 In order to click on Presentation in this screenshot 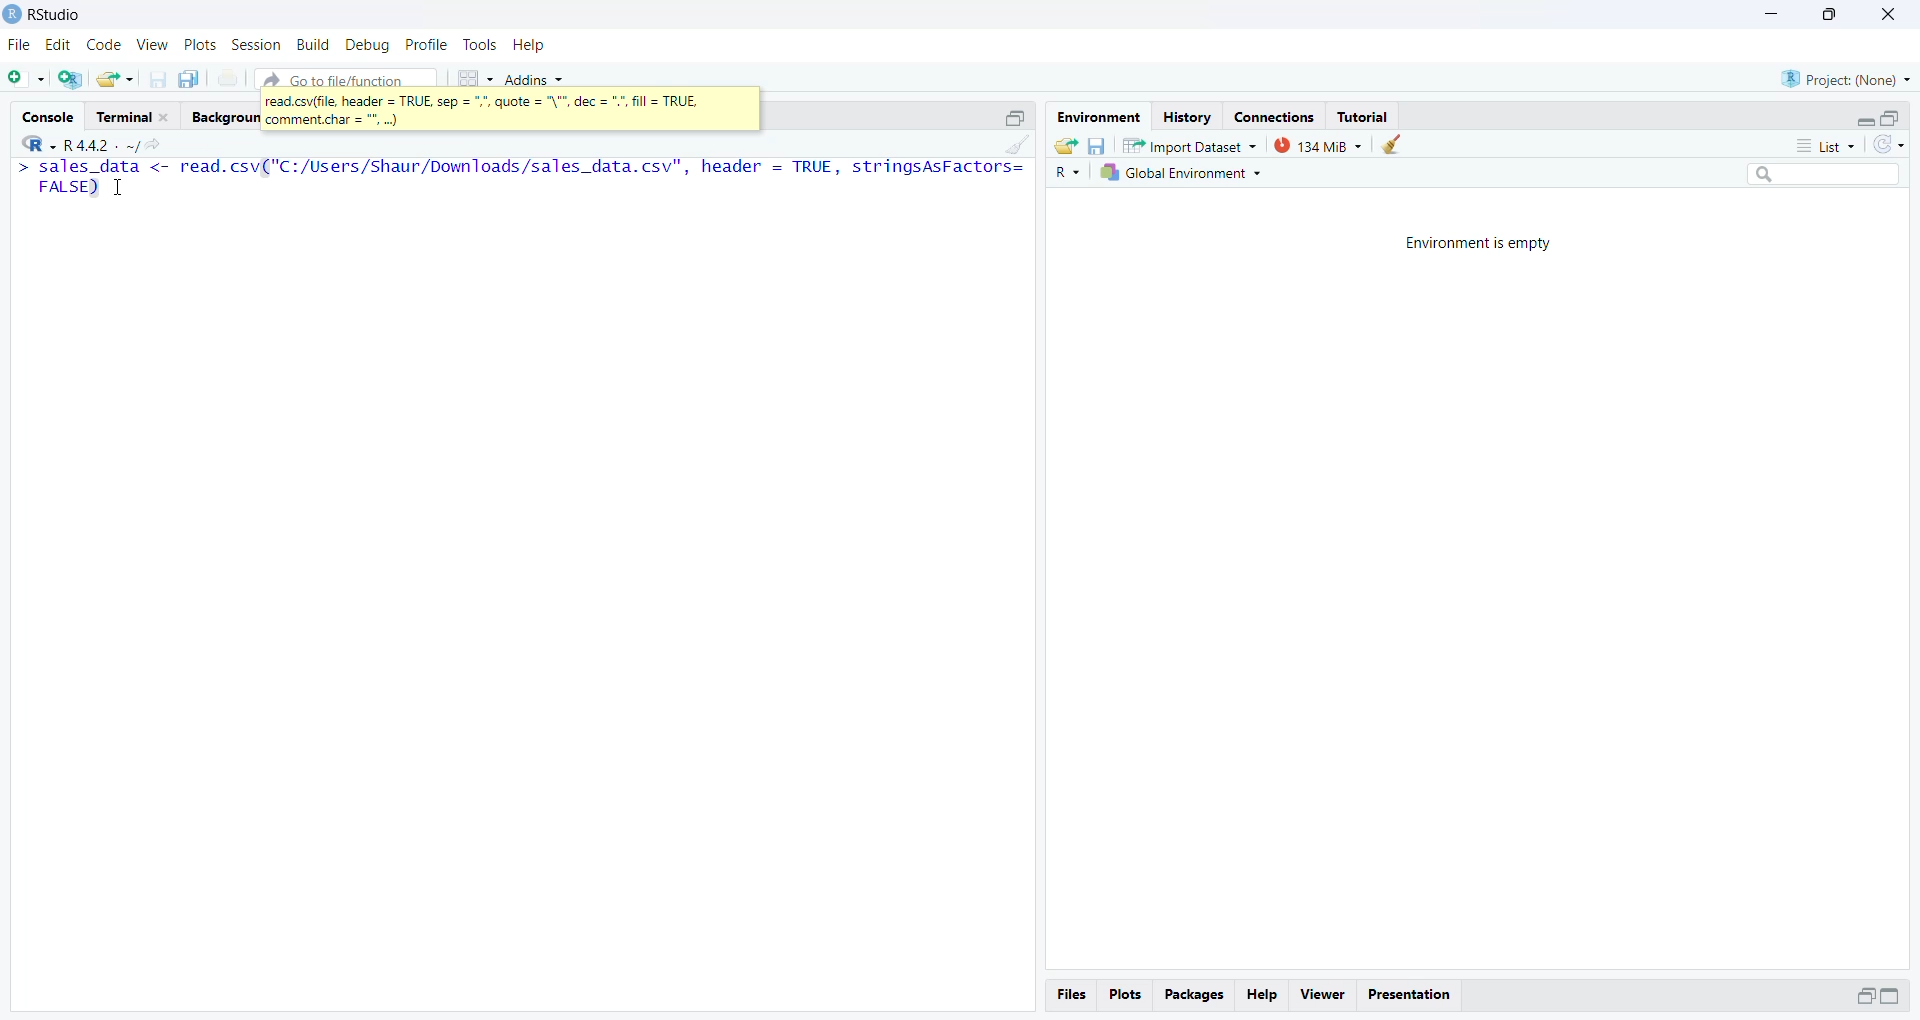, I will do `click(1412, 995)`.